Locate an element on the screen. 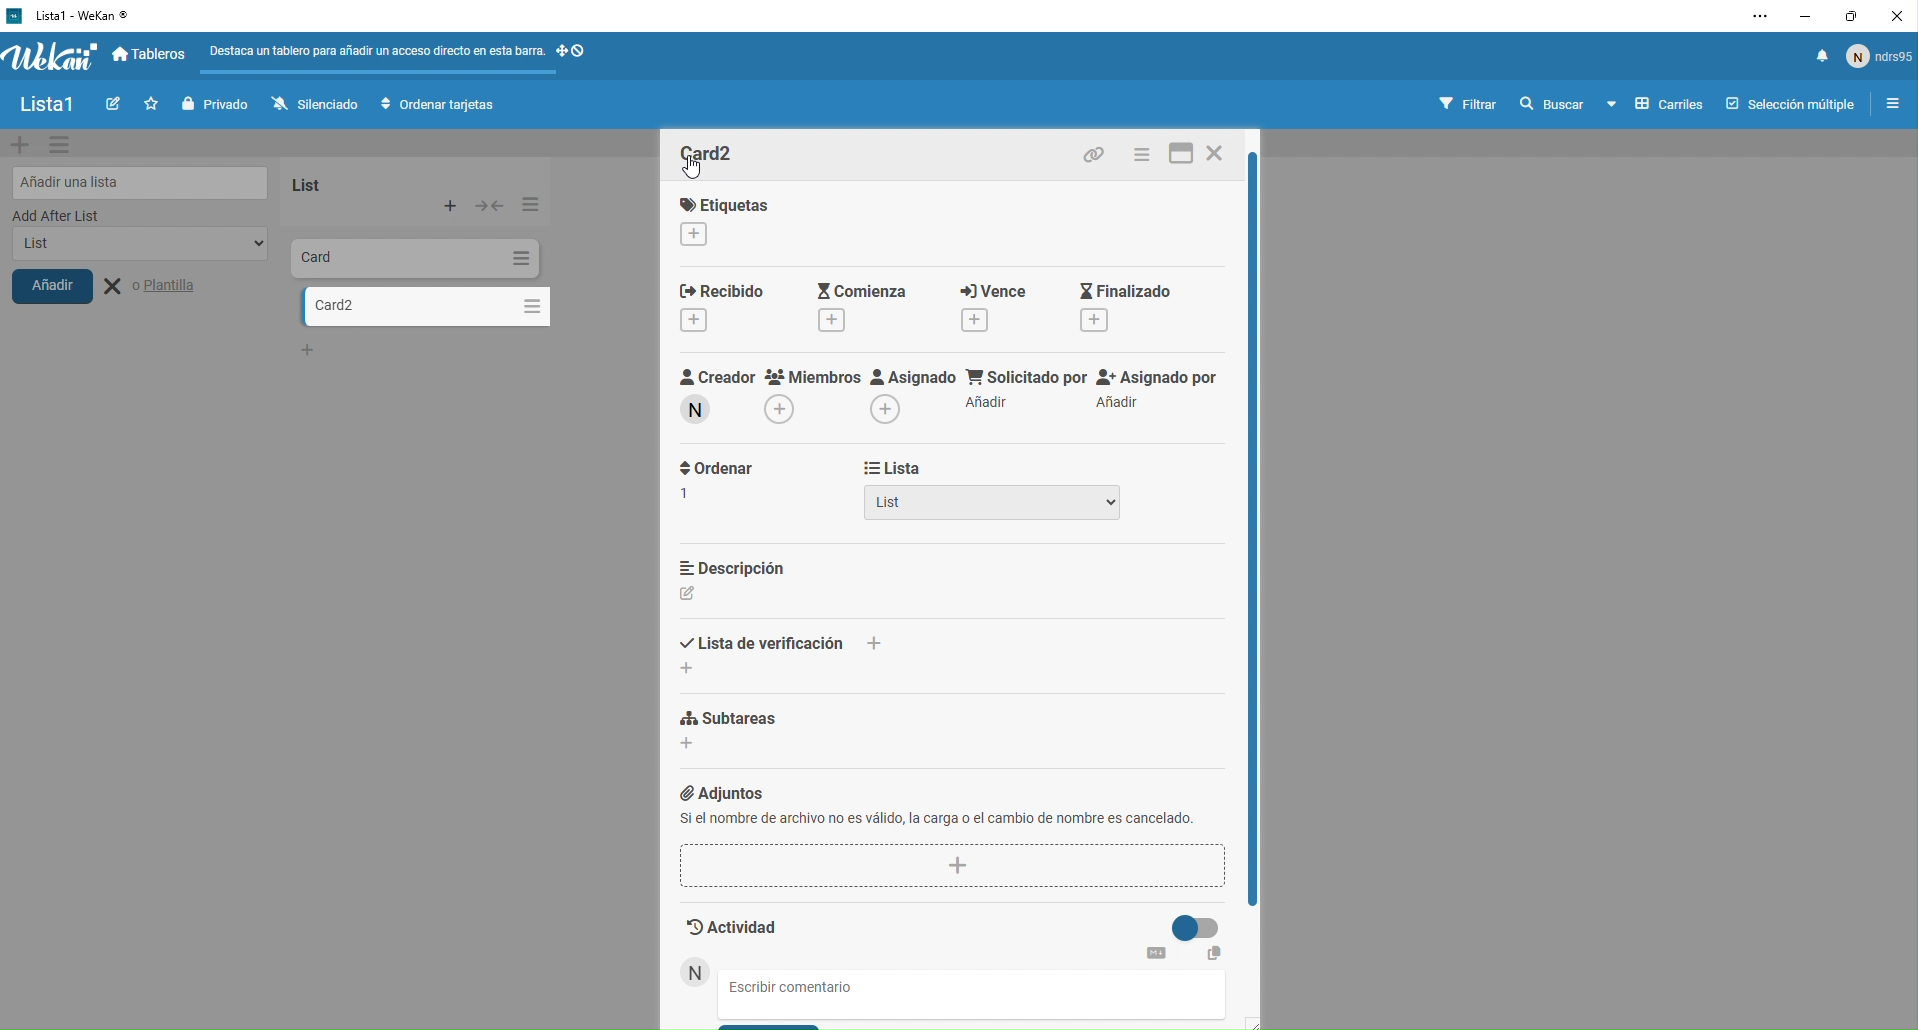 The height and width of the screenshot is (1030, 1918). close is located at coordinates (1221, 157).